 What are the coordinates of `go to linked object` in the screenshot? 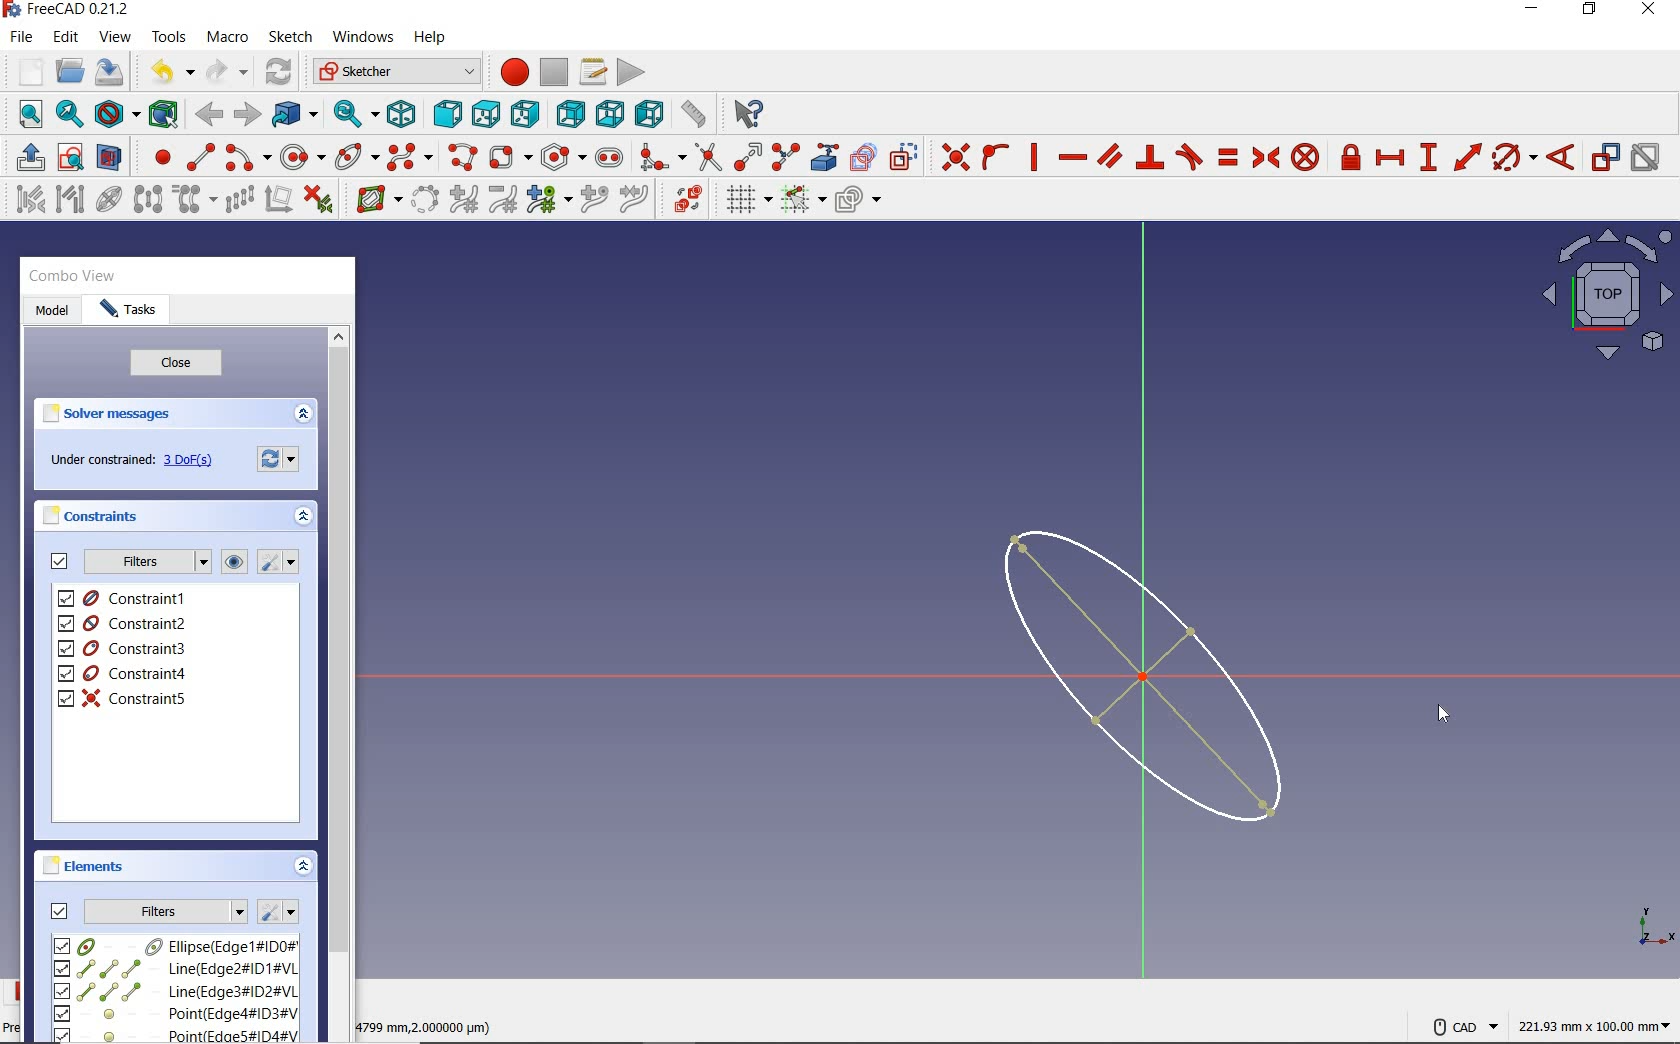 It's located at (295, 113).